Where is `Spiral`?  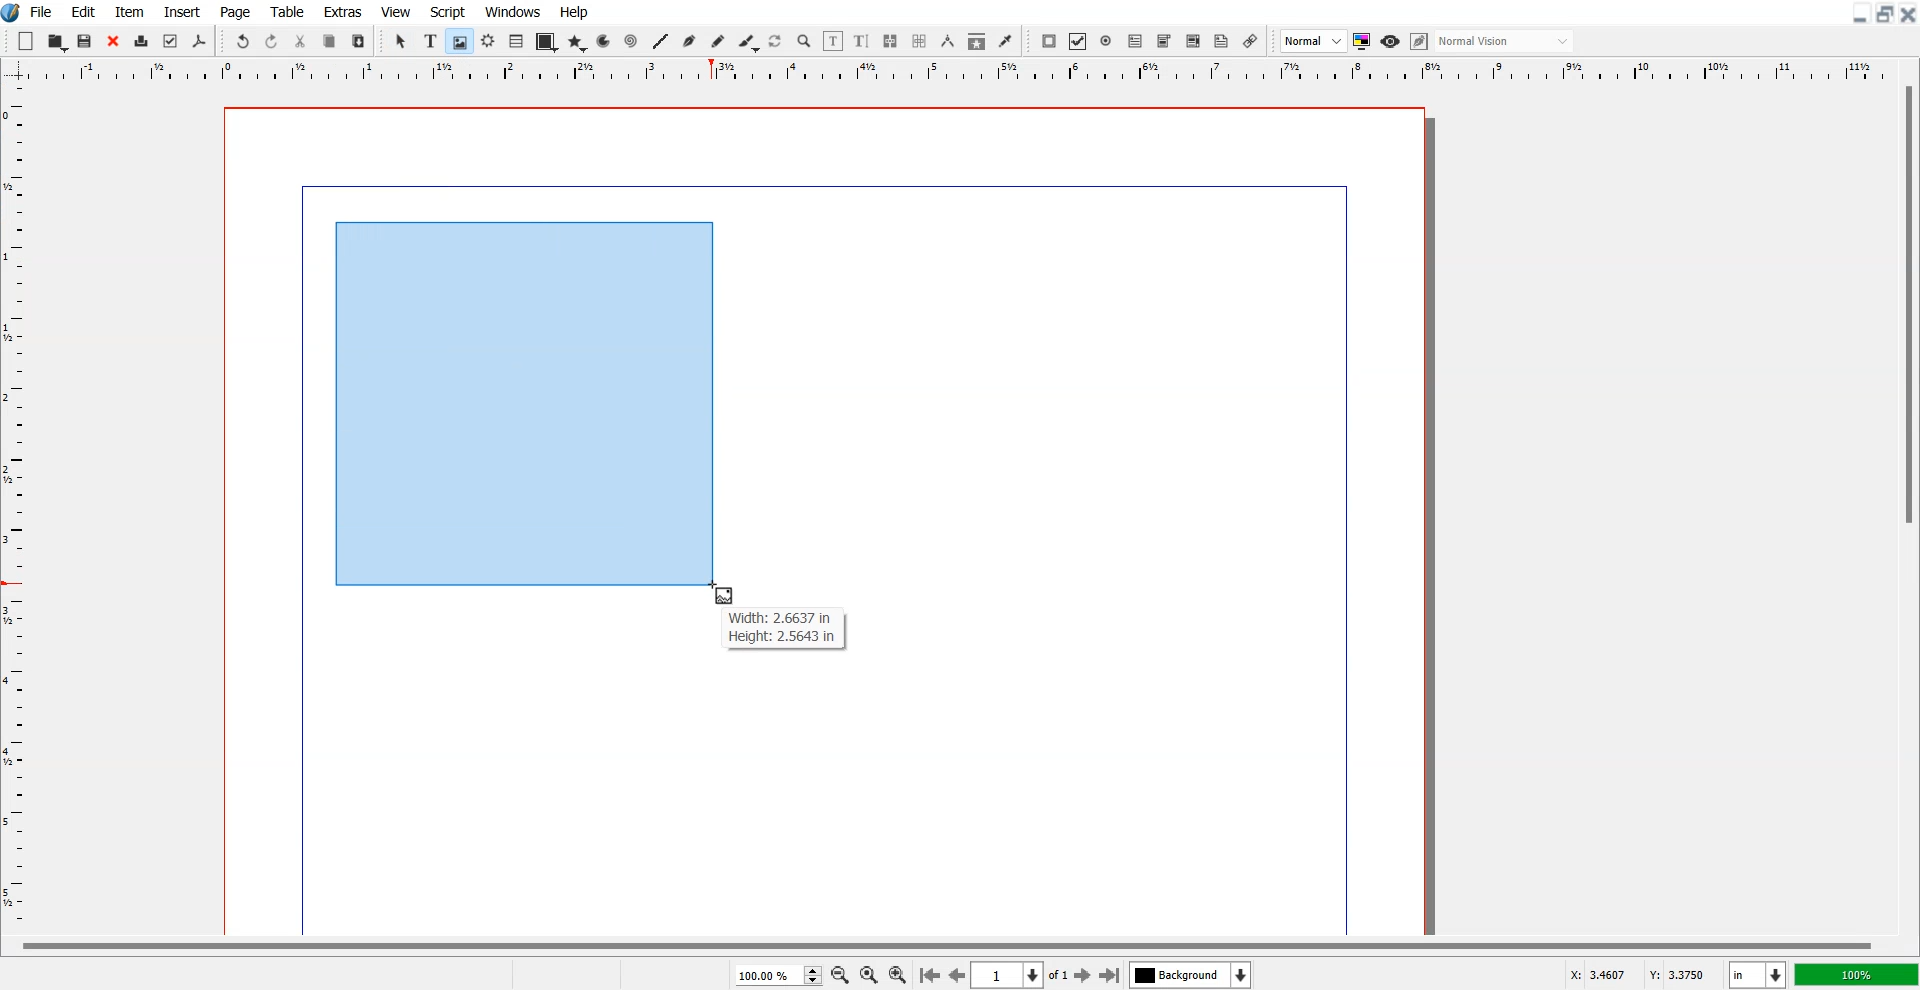
Spiral is located at coordinates (630, 40).